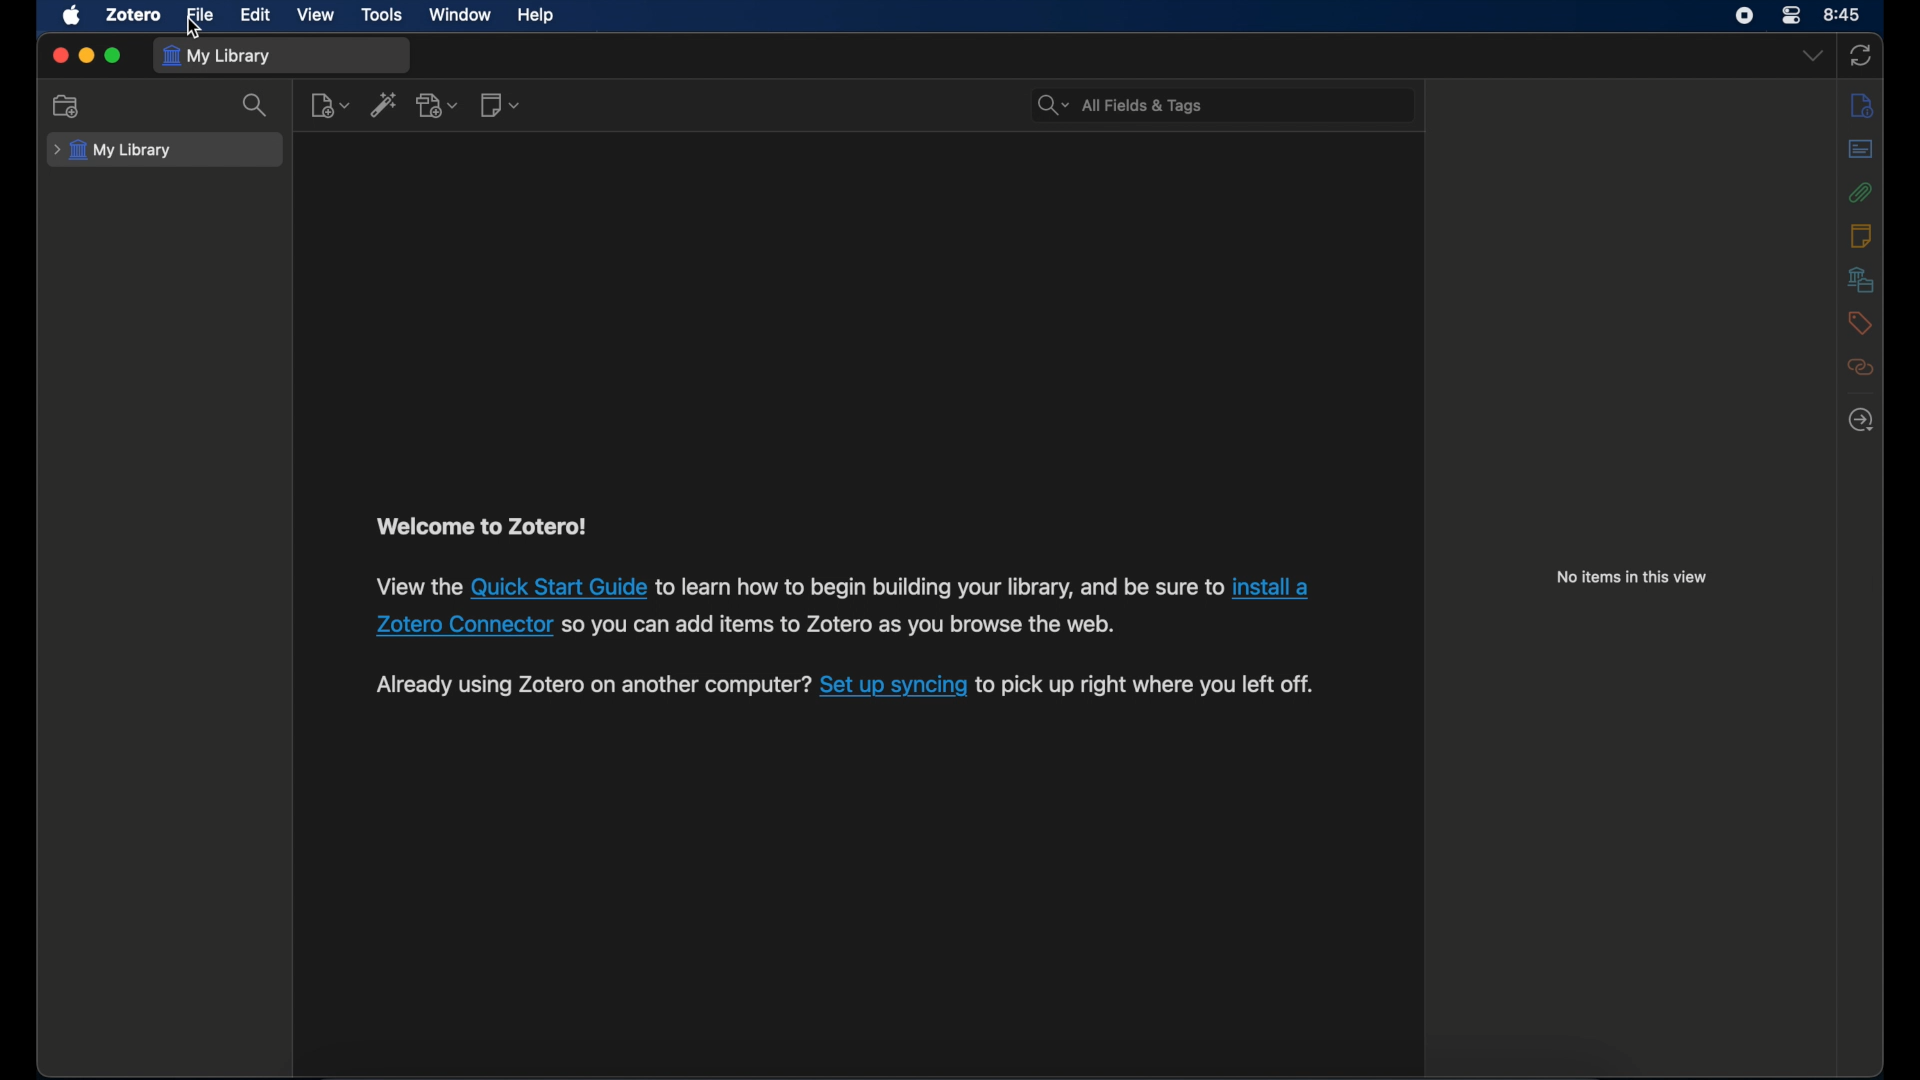  What do you see at coordinates (461, 623) in the screenshot?
I see `Zotero connector link` at bounding box center [461, 623].